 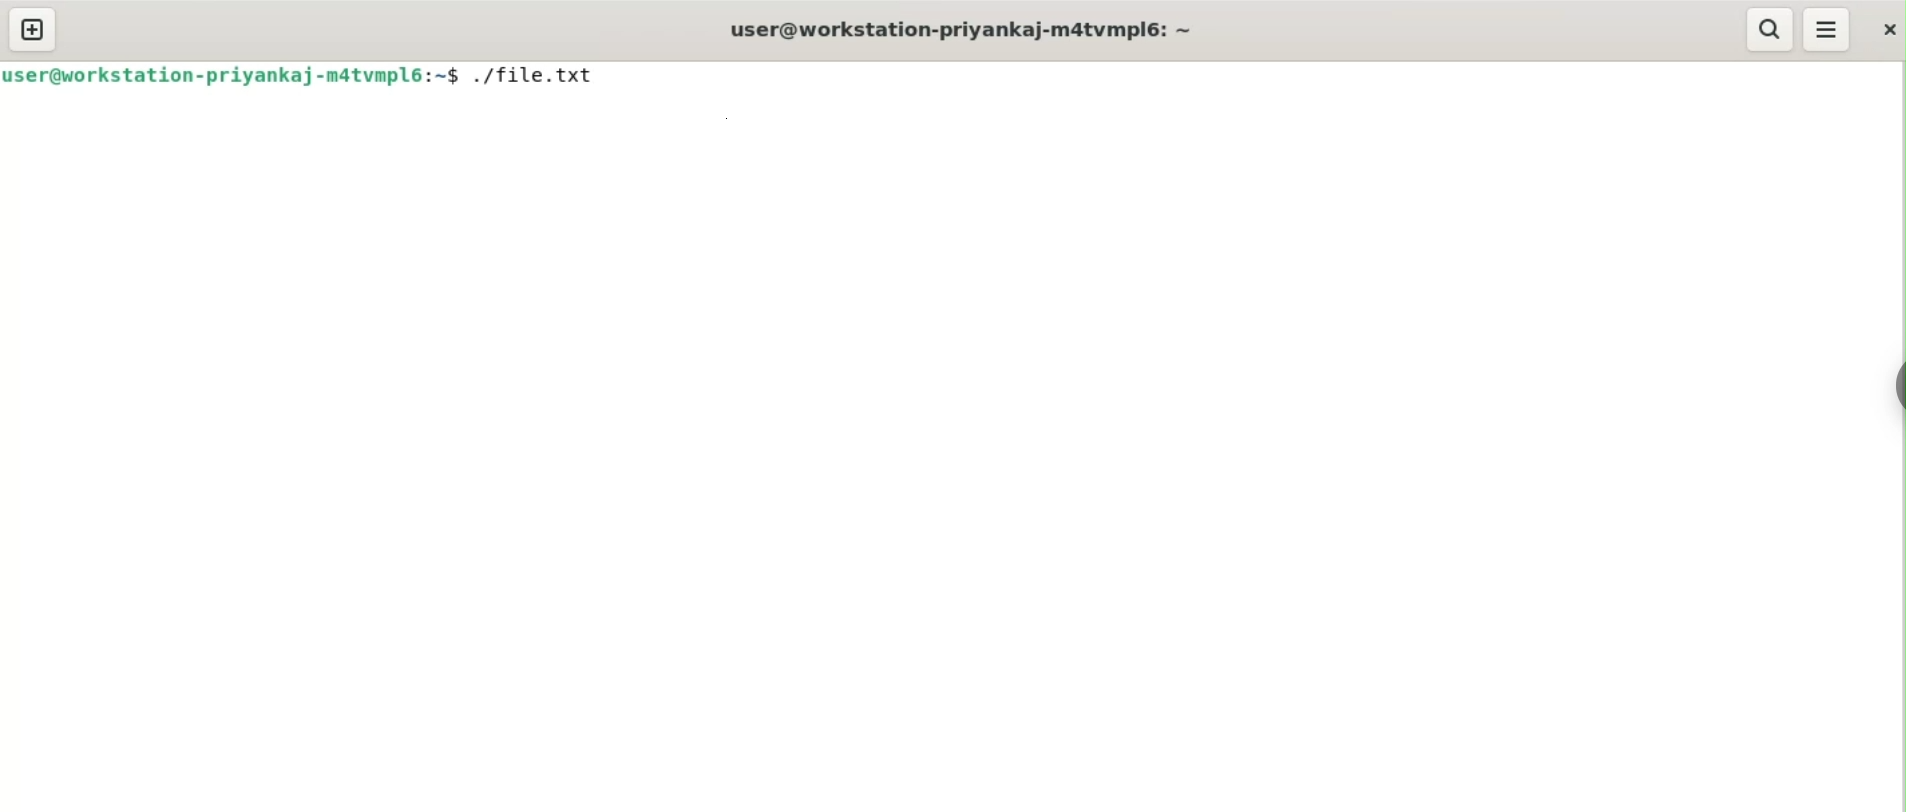 I want to click on close, so click(x=1887, y=30).